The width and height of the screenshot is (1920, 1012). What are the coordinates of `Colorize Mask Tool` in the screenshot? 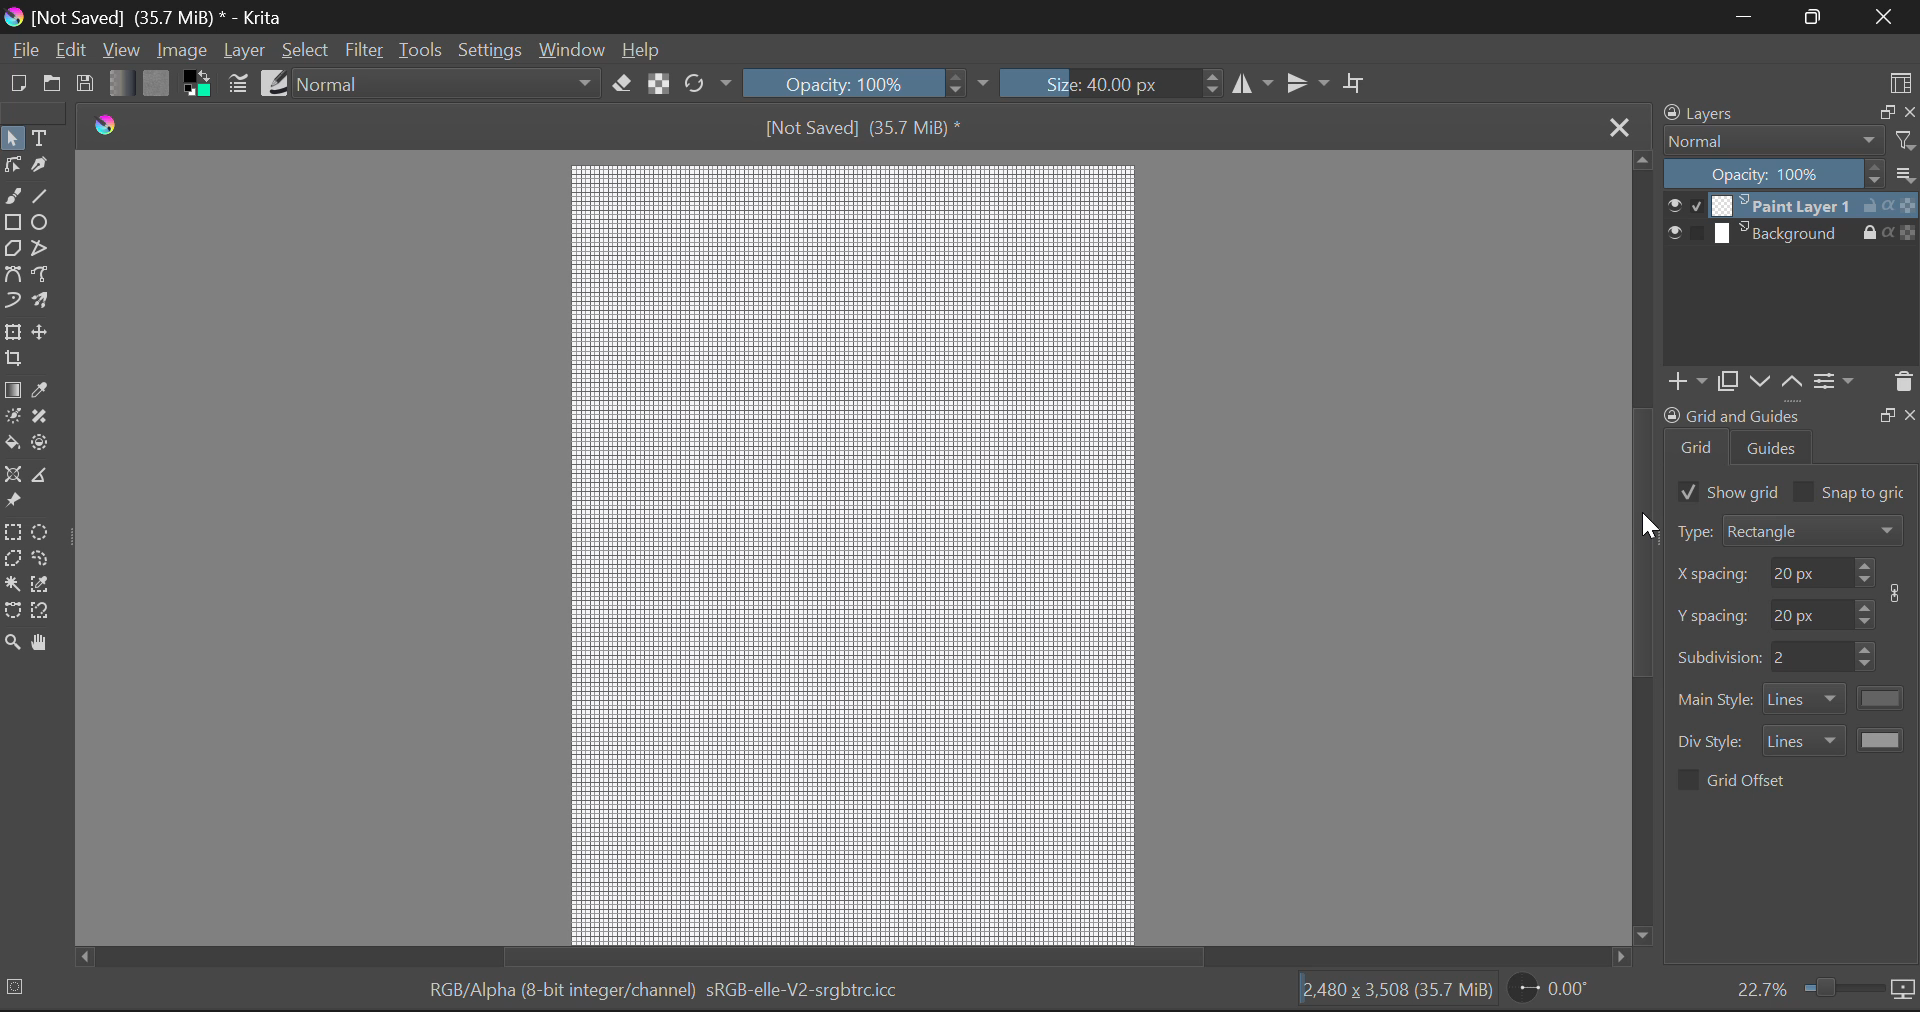 It's located at (12, 420).